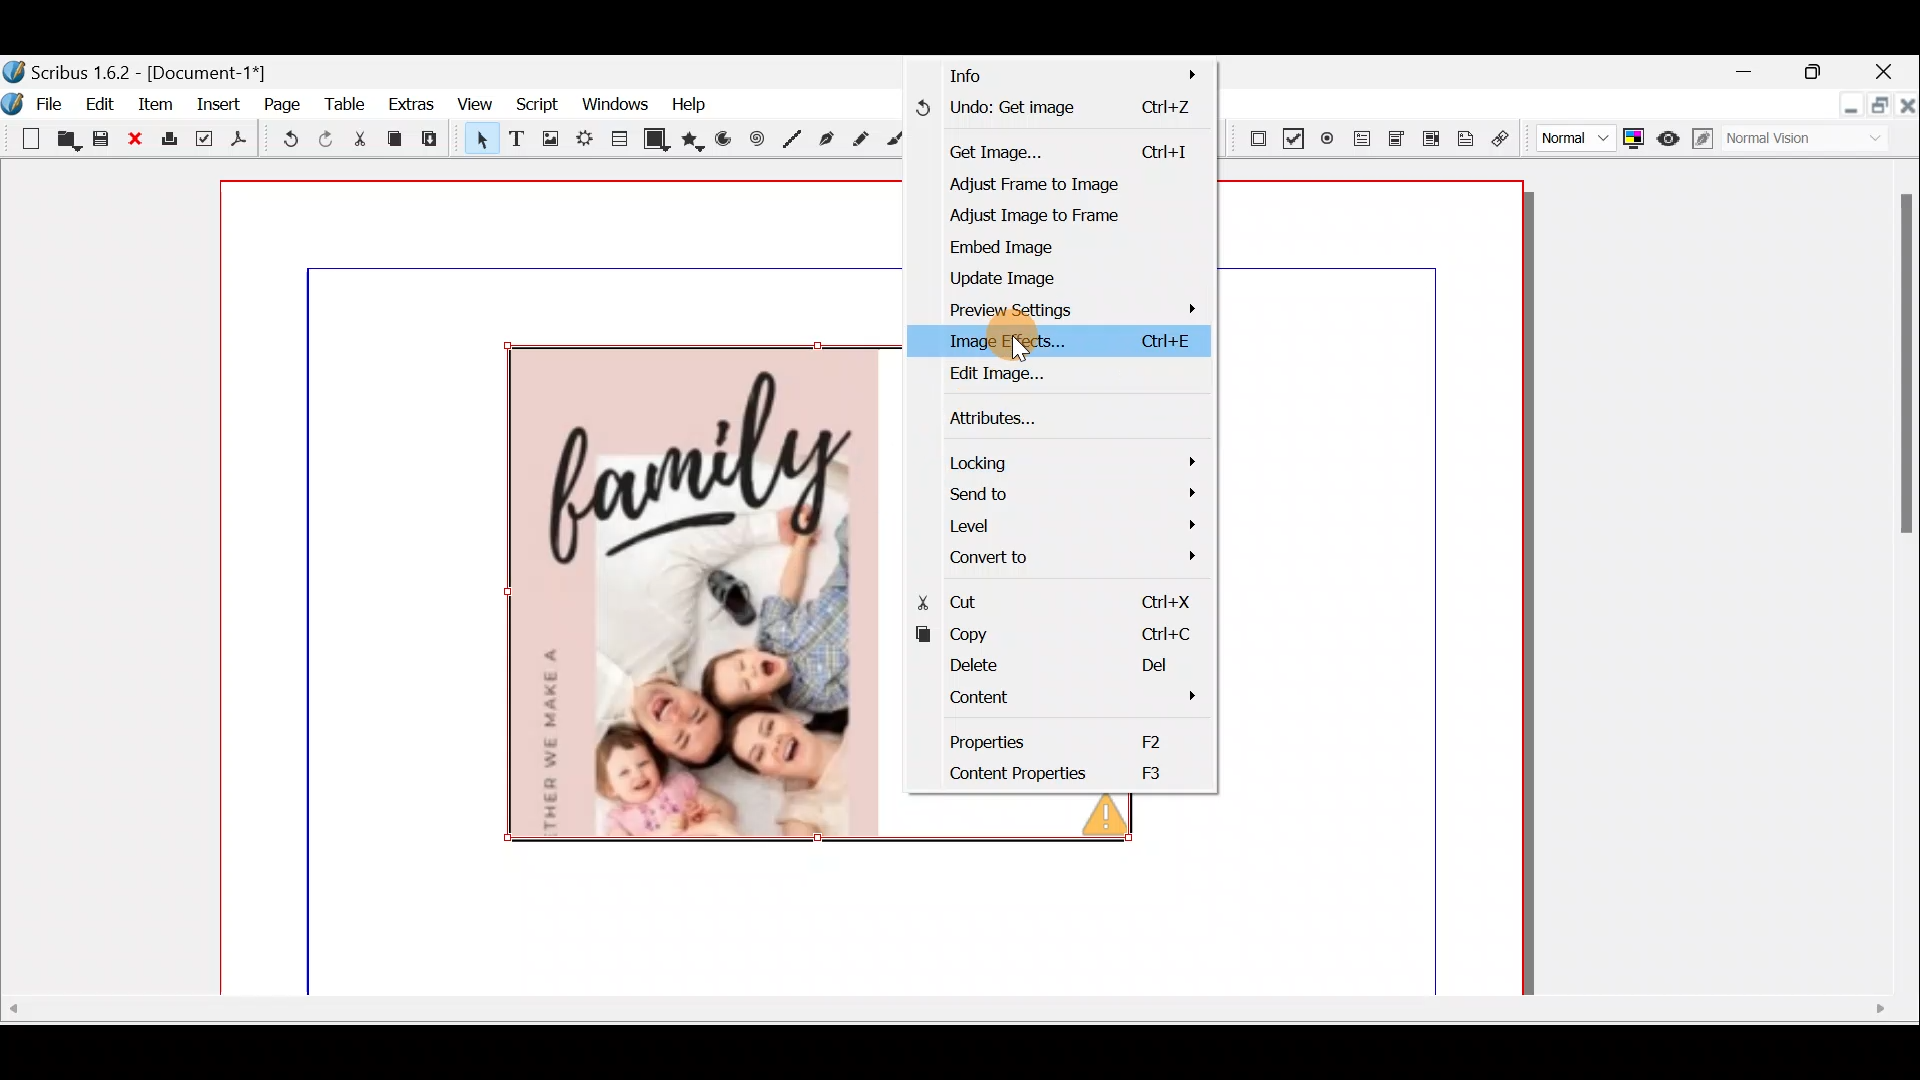 The height and width of the screenshot is (1080, 1920). Describe the element at coordinates (55, 102) in the screenshot. I see `File` at that location.